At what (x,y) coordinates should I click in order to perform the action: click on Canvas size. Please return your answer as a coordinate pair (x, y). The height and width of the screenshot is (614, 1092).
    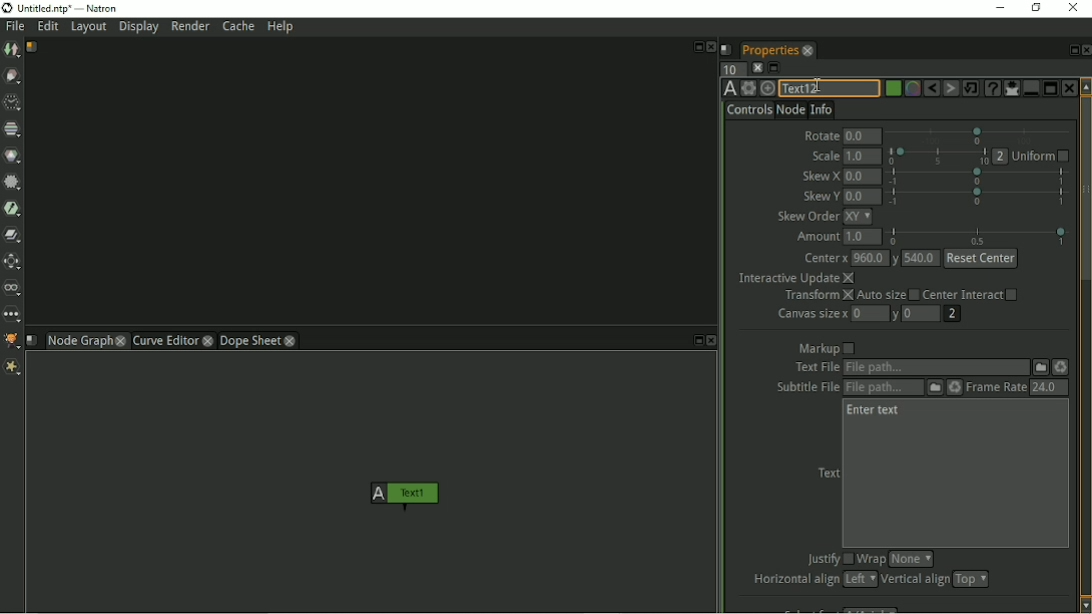
    Looking at the image, I should click on (811, 314).